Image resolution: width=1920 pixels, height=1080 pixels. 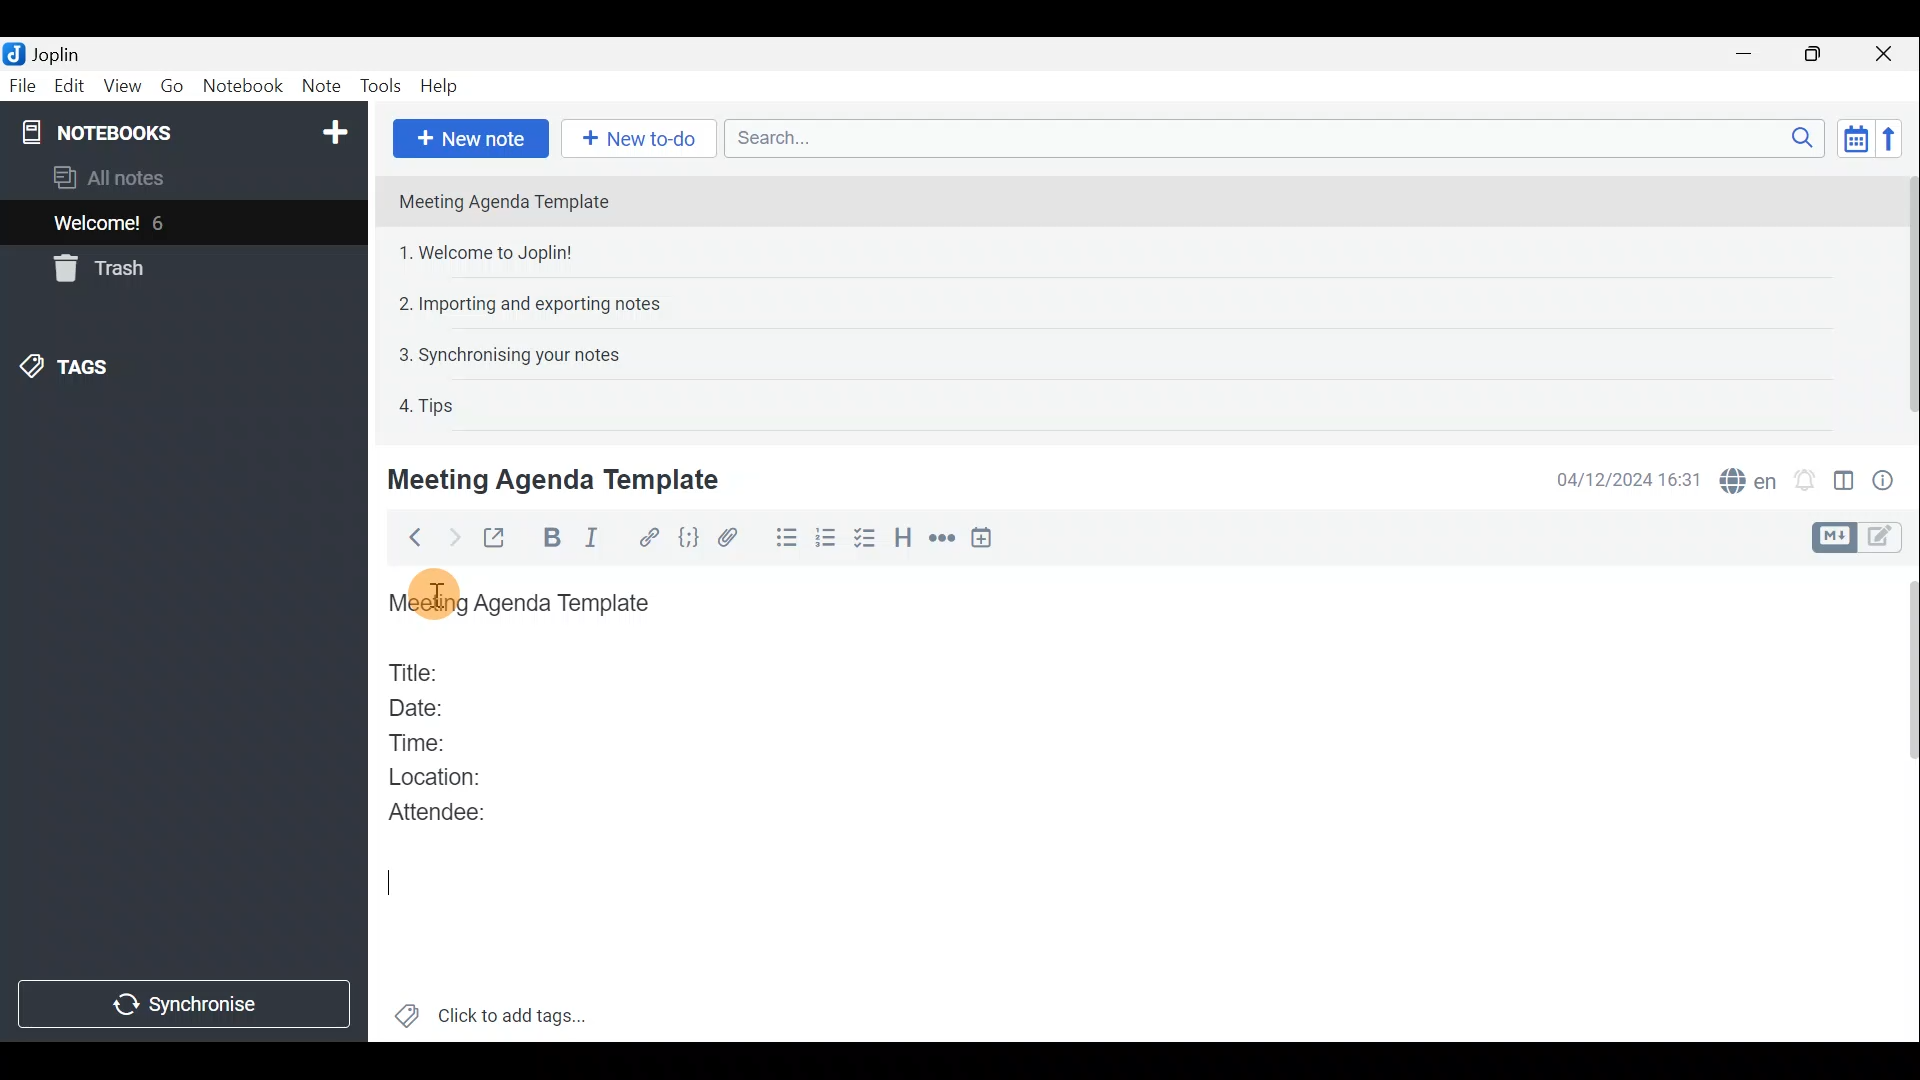 I want to click on Toggle editor layout, so click(x=1845, y=484).